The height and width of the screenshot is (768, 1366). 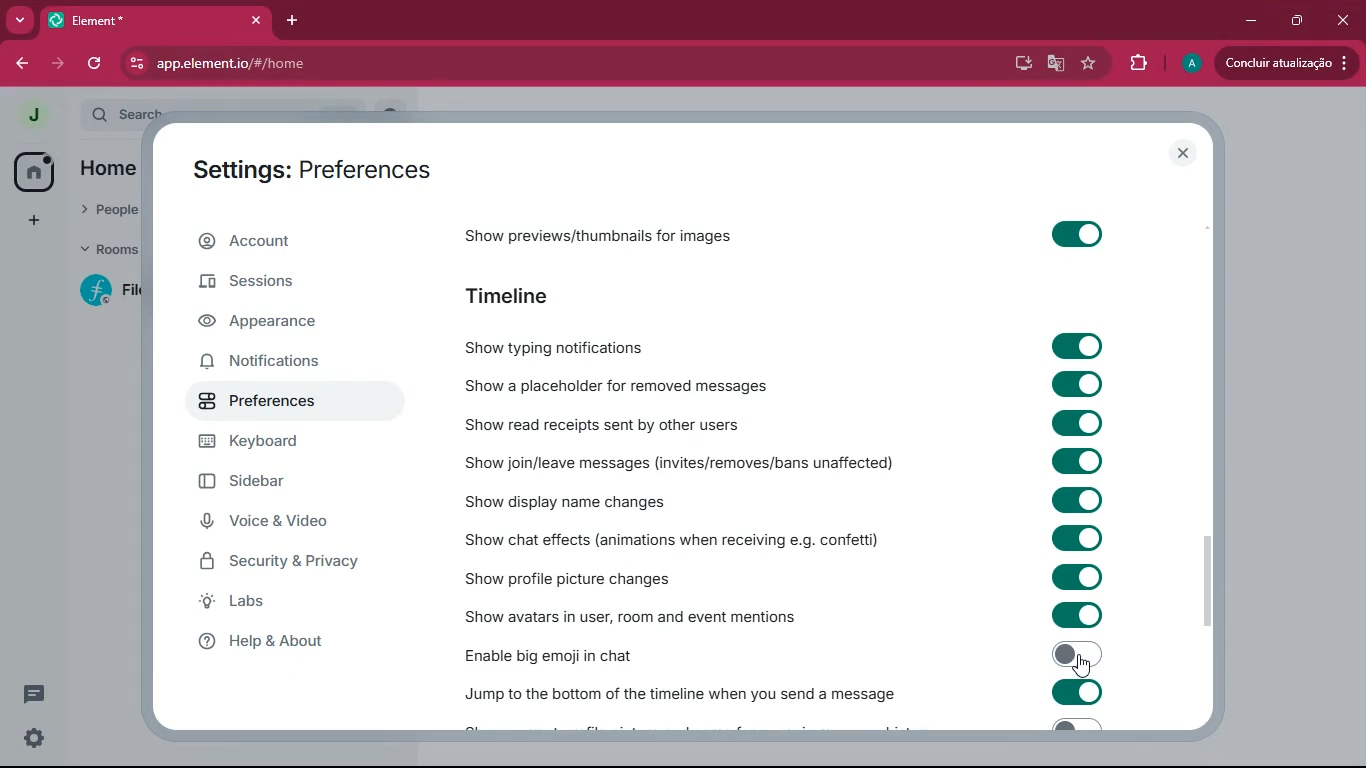 I want to click on google translate, so click(x=1054, y=64).